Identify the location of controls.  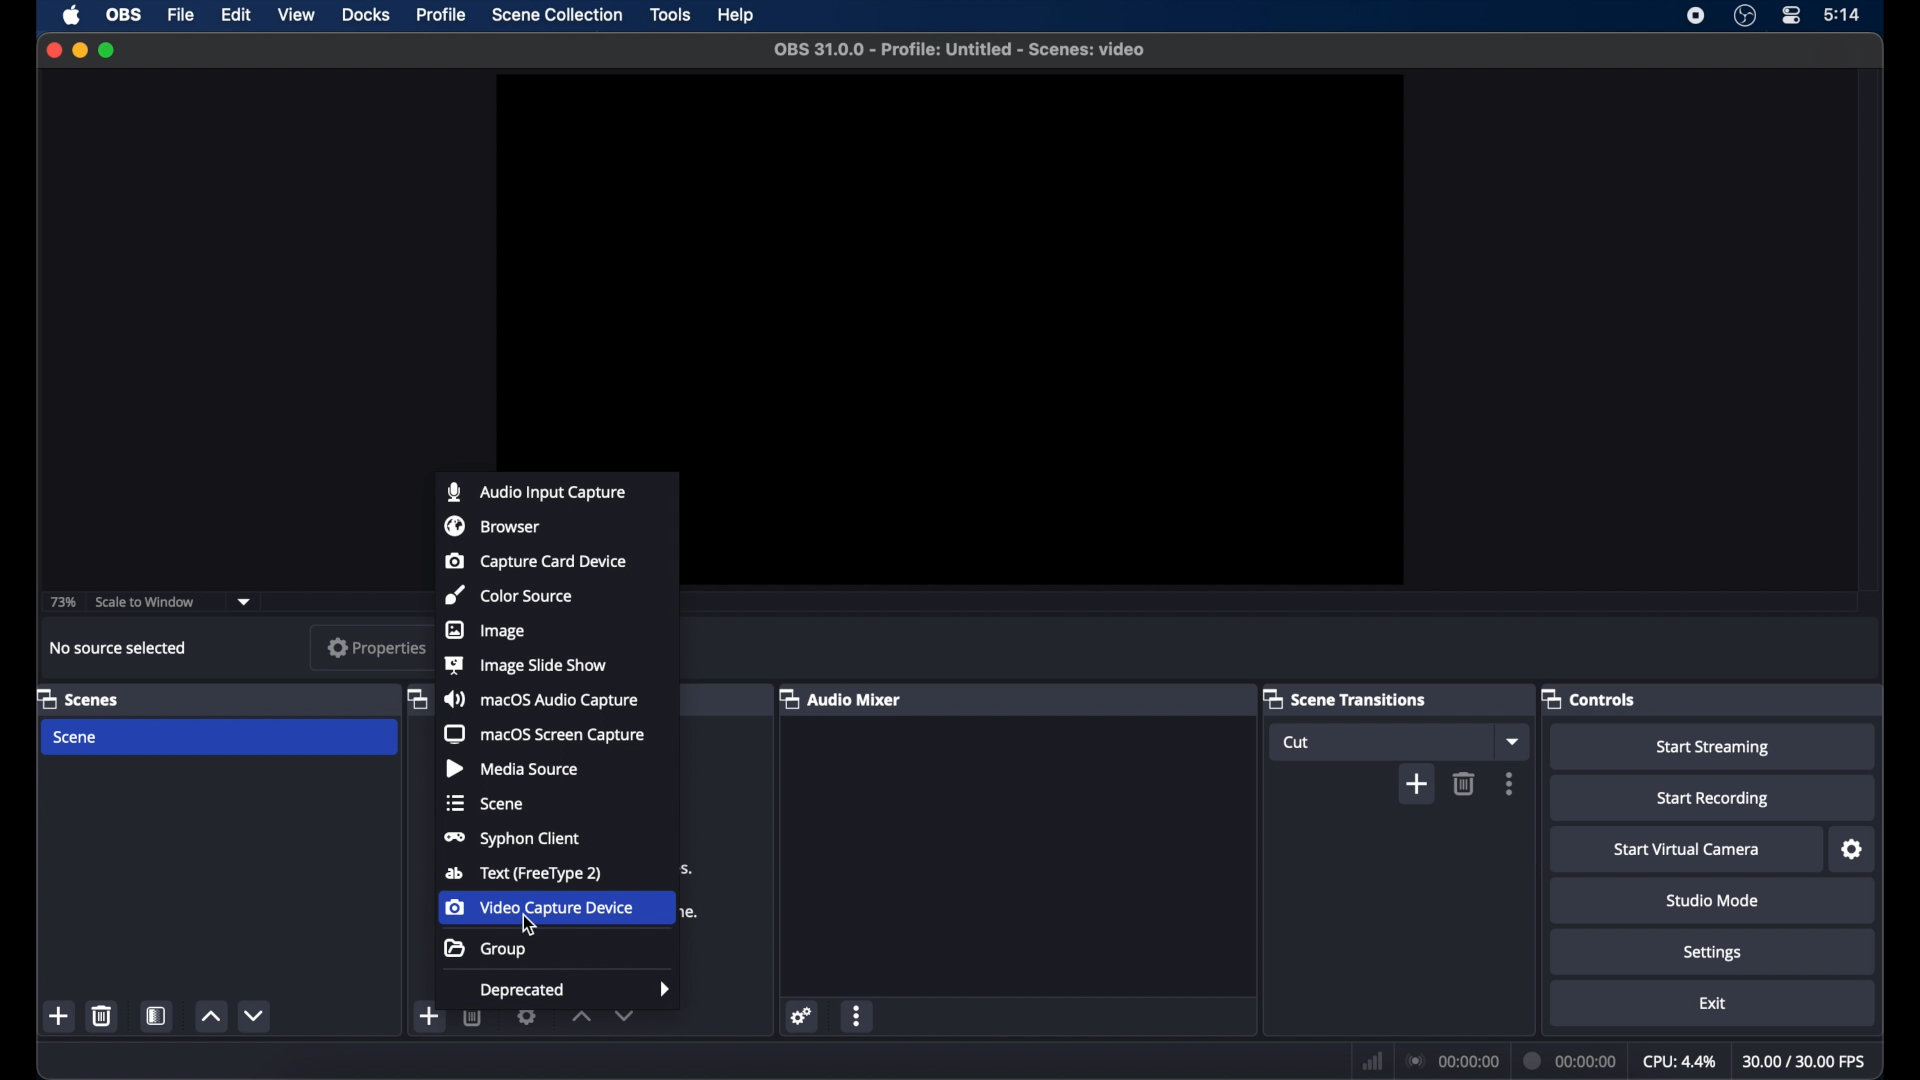
(1589, 698).